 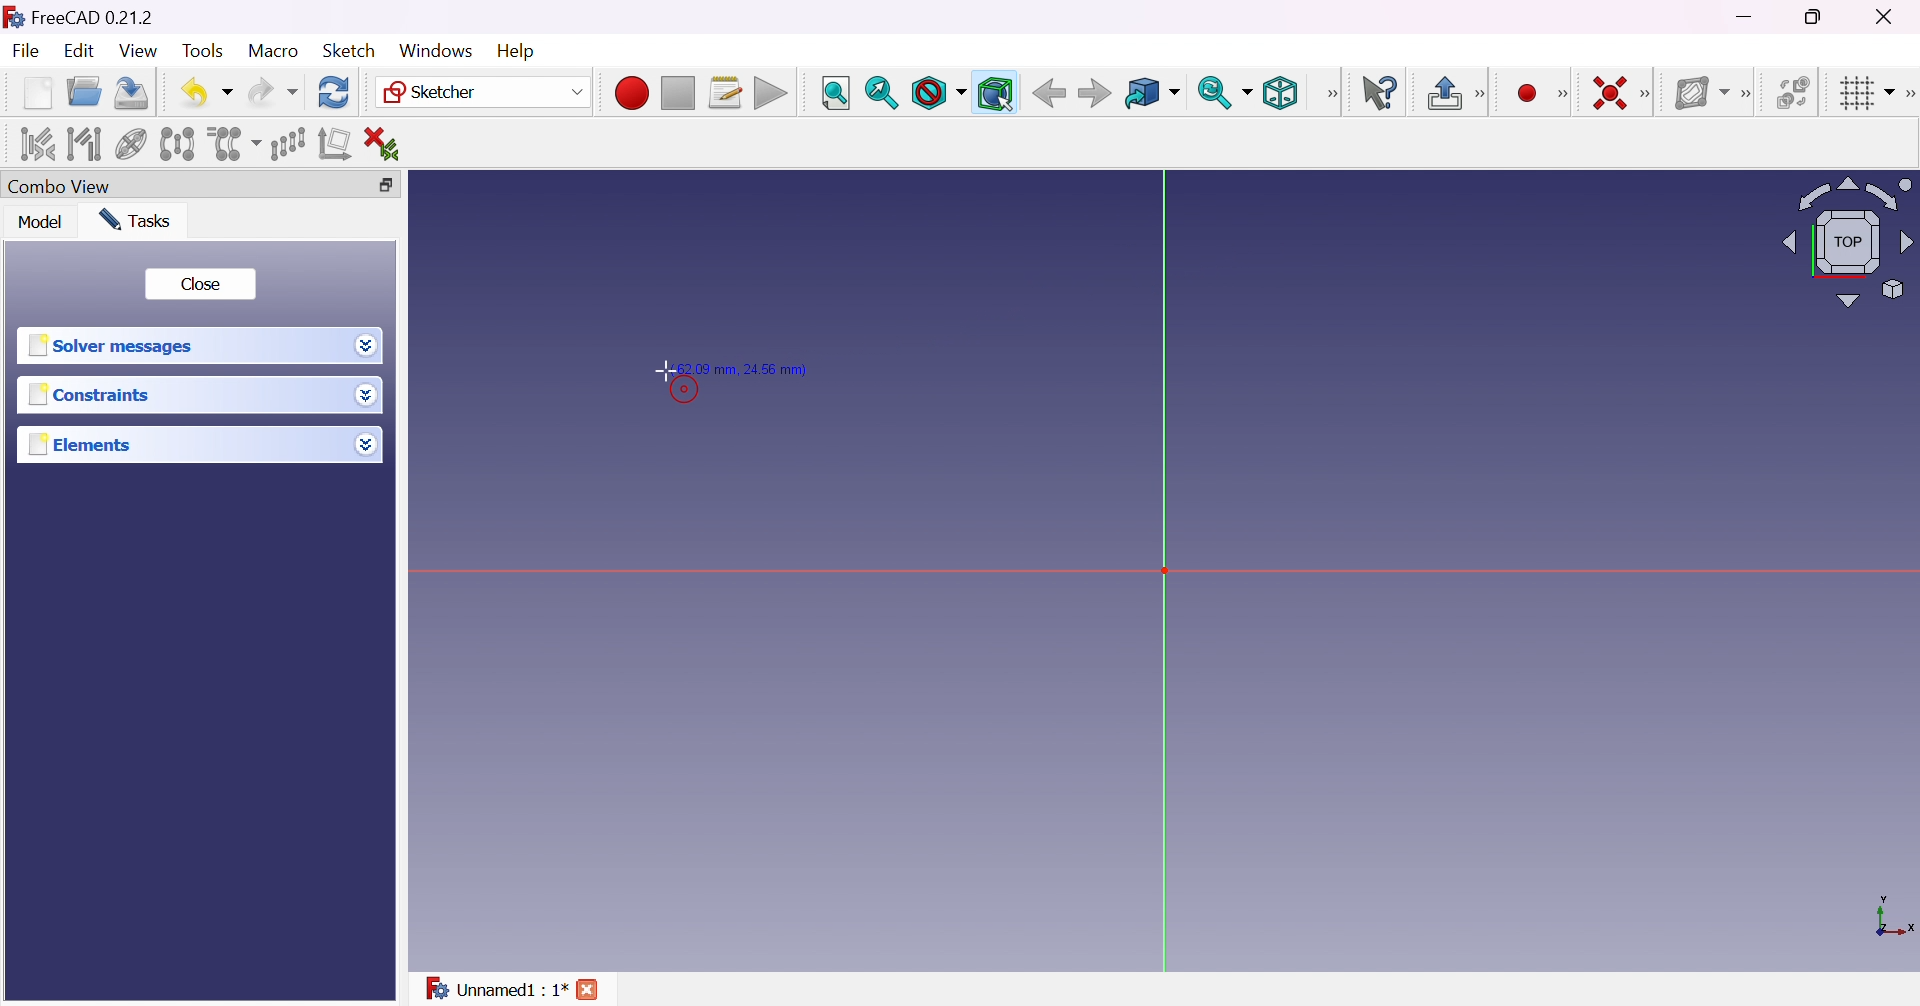 I want to click on Model, so click(x=39, y=222).